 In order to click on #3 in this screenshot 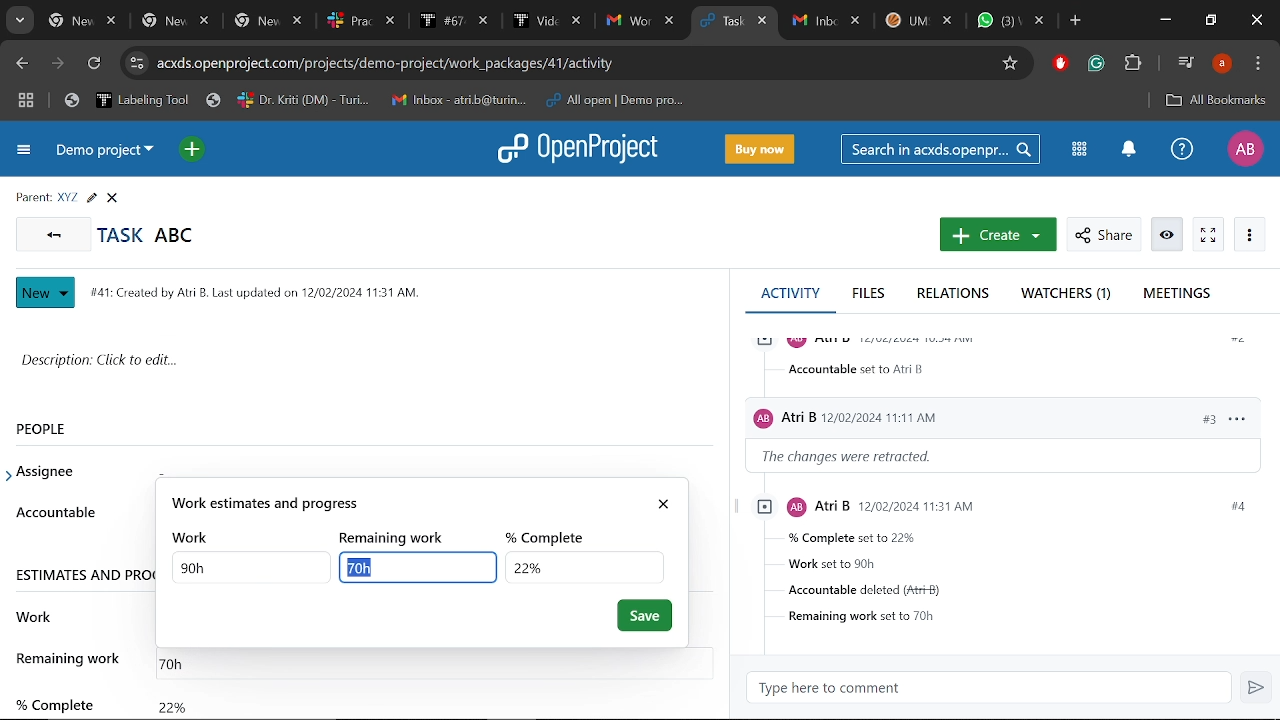, I will do `click(1198, 418)`.